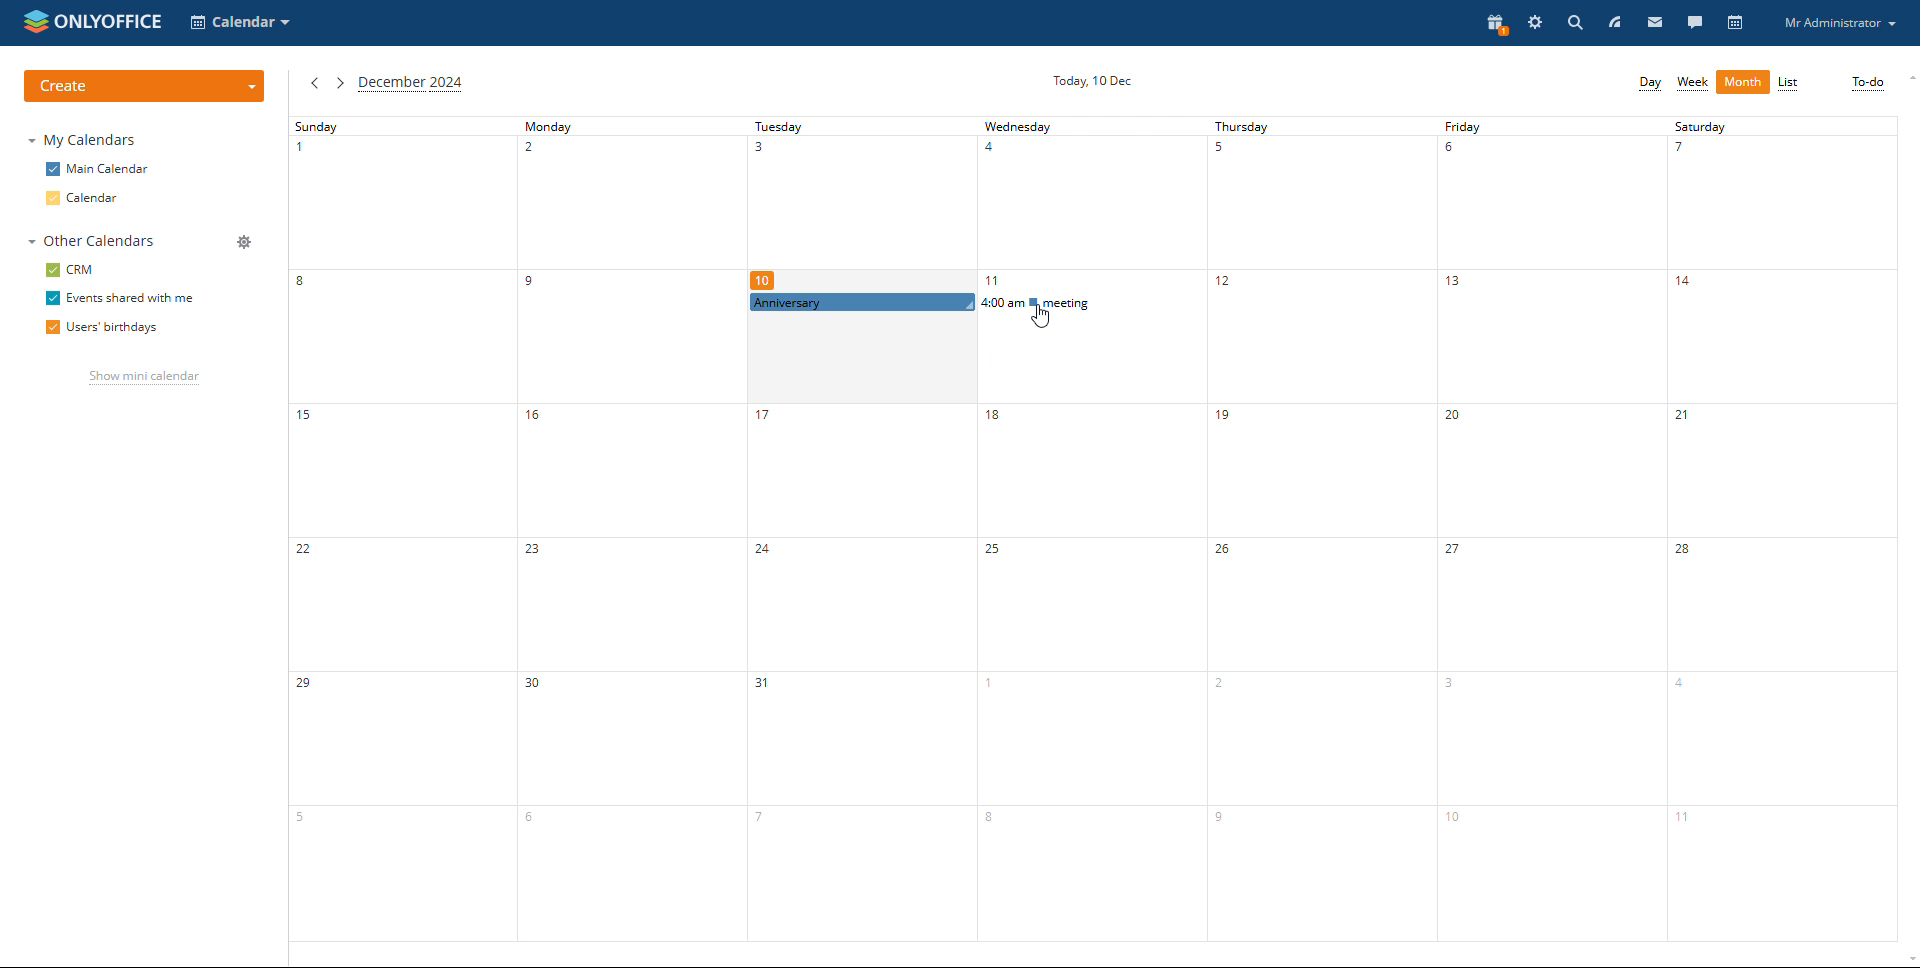 The width and height of the screenshot is (1920, 968). I want to click on main calendar, so click(98, 169).